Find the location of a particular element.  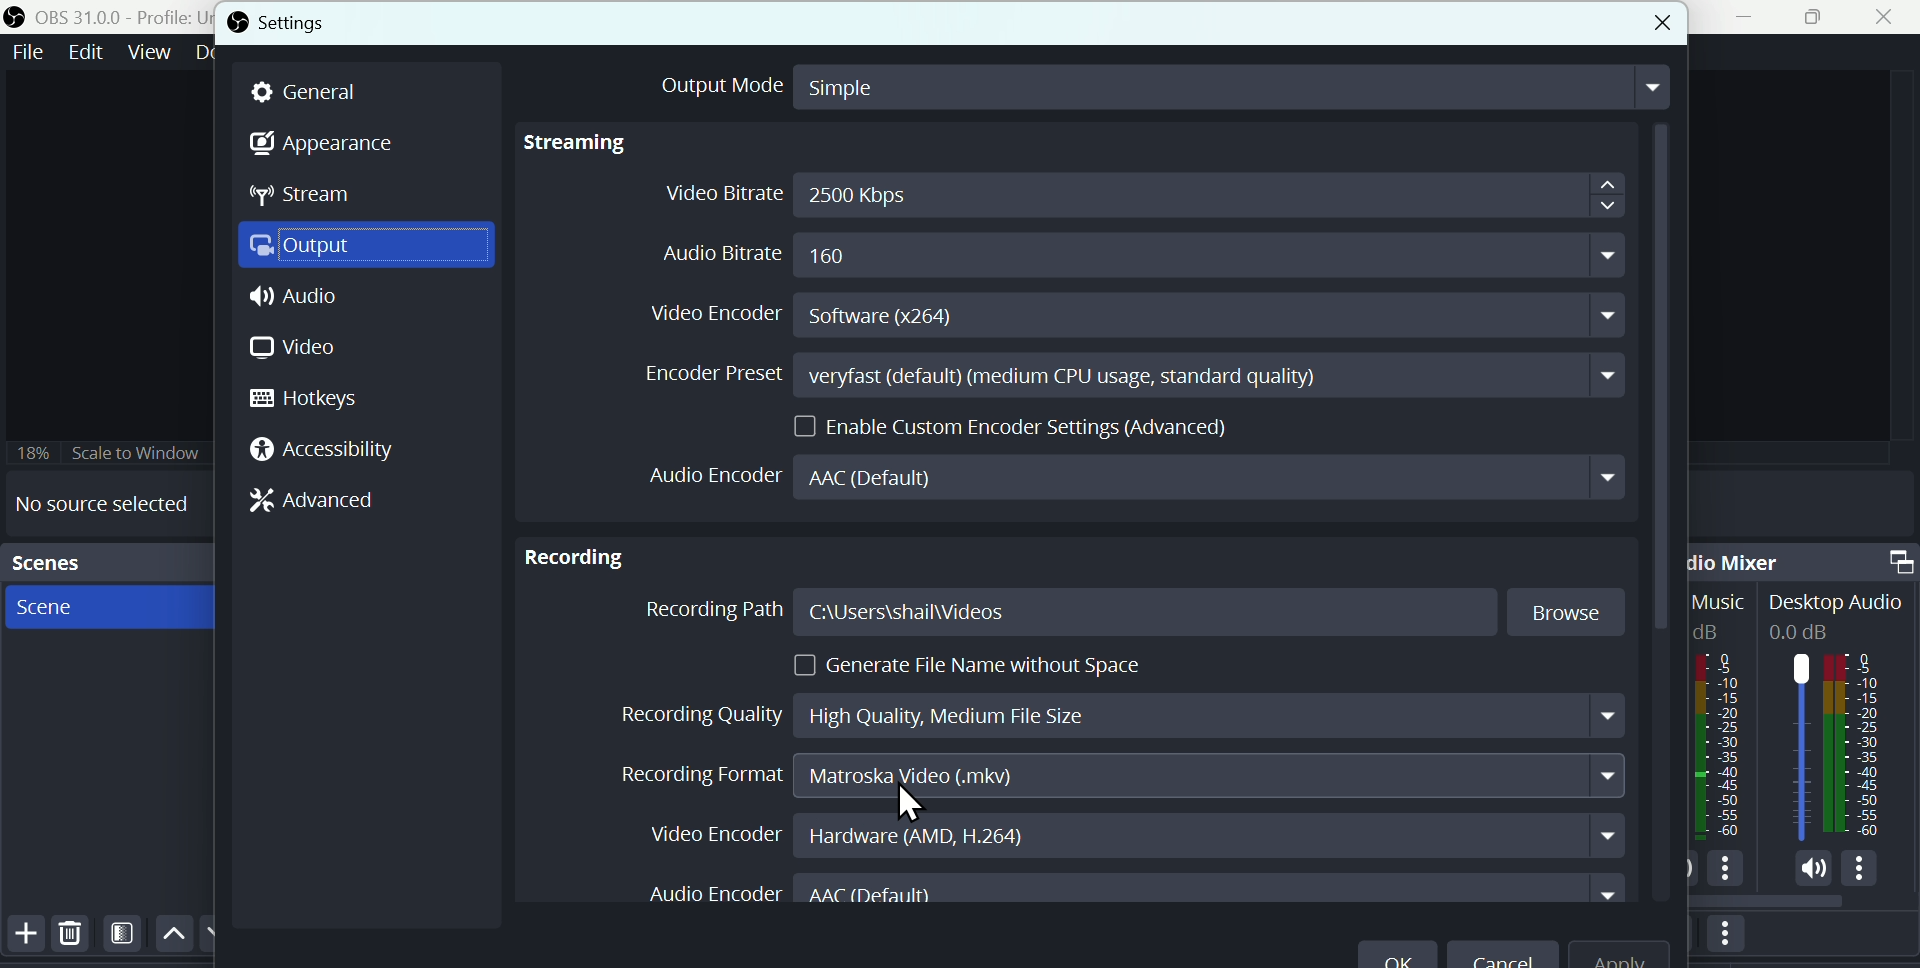

cancel is located at coordinates (1505, 951).